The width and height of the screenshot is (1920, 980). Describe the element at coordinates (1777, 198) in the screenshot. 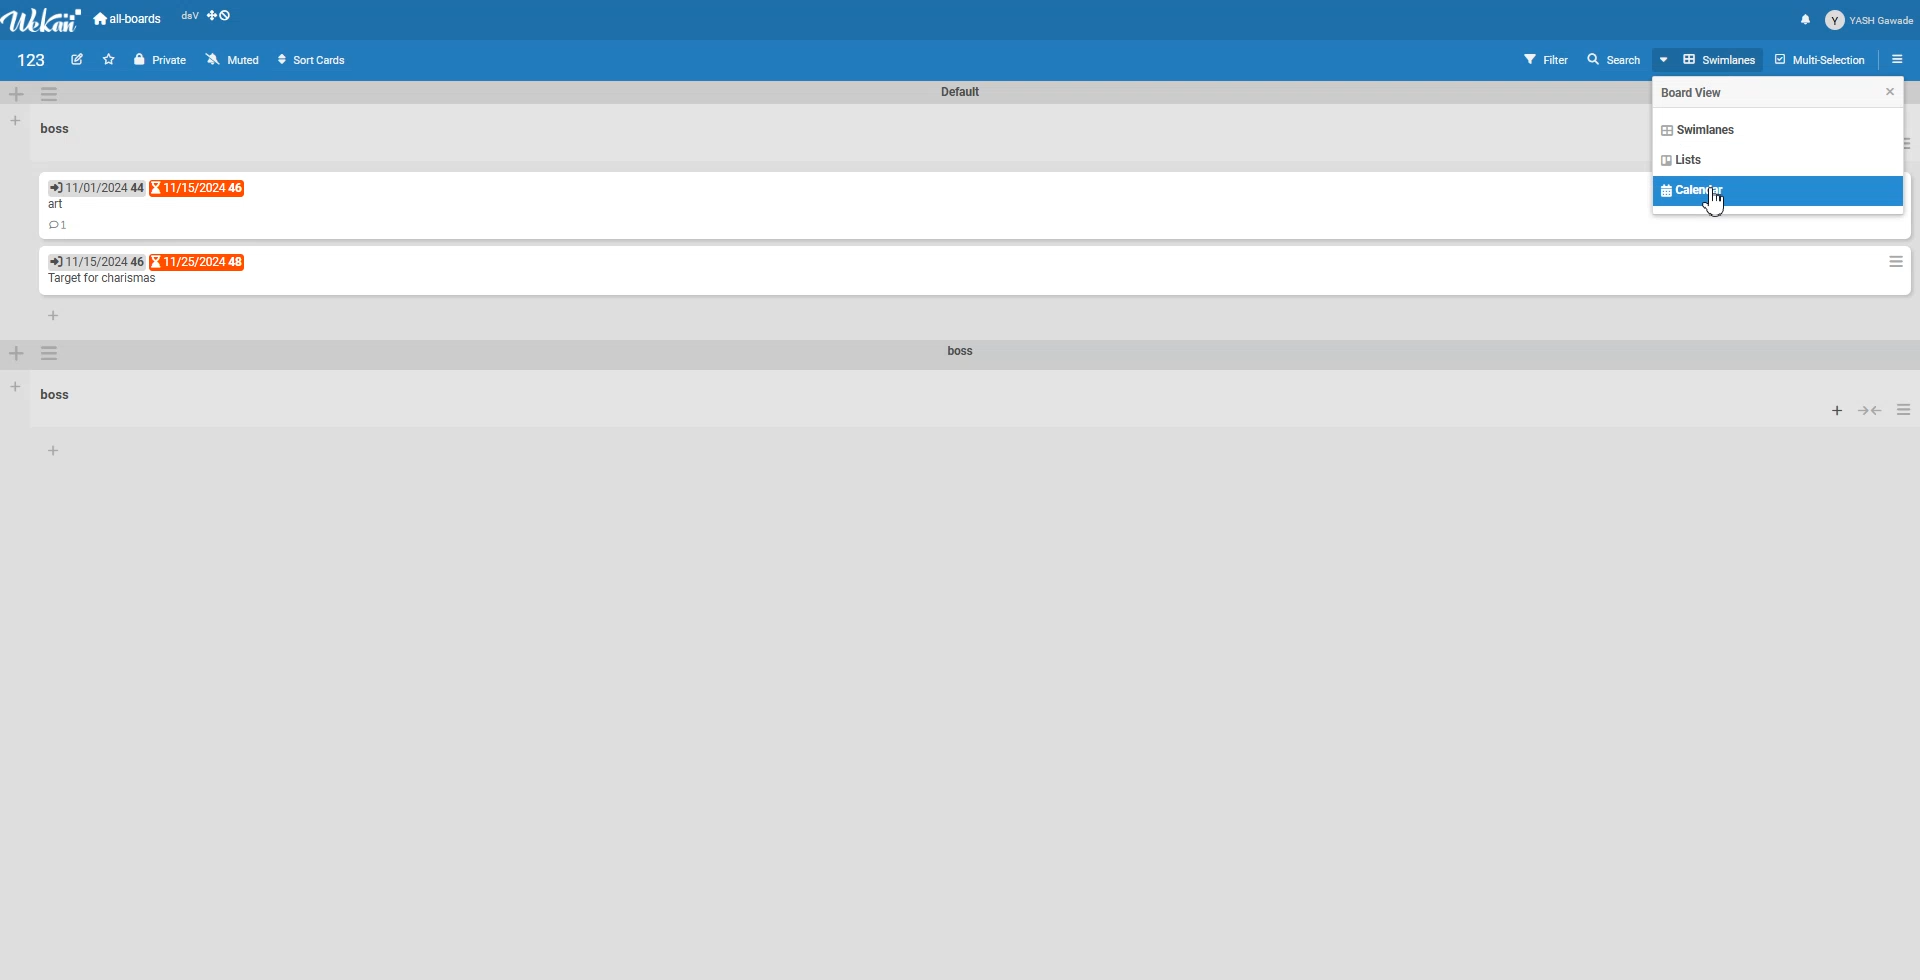

I see `Calendar` at that location.